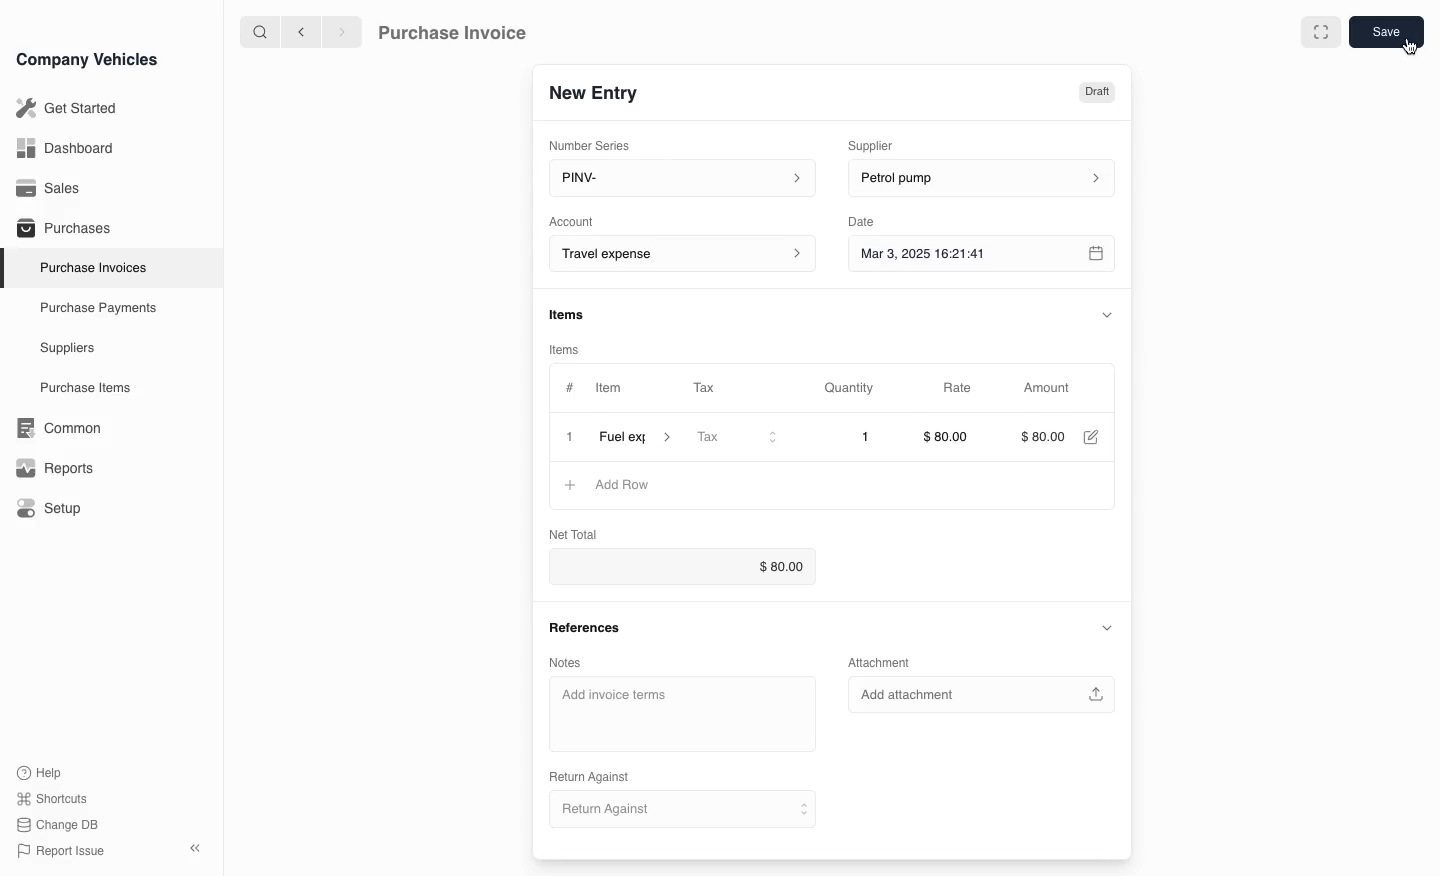  I want to click on collapse, so click(1106, 628).